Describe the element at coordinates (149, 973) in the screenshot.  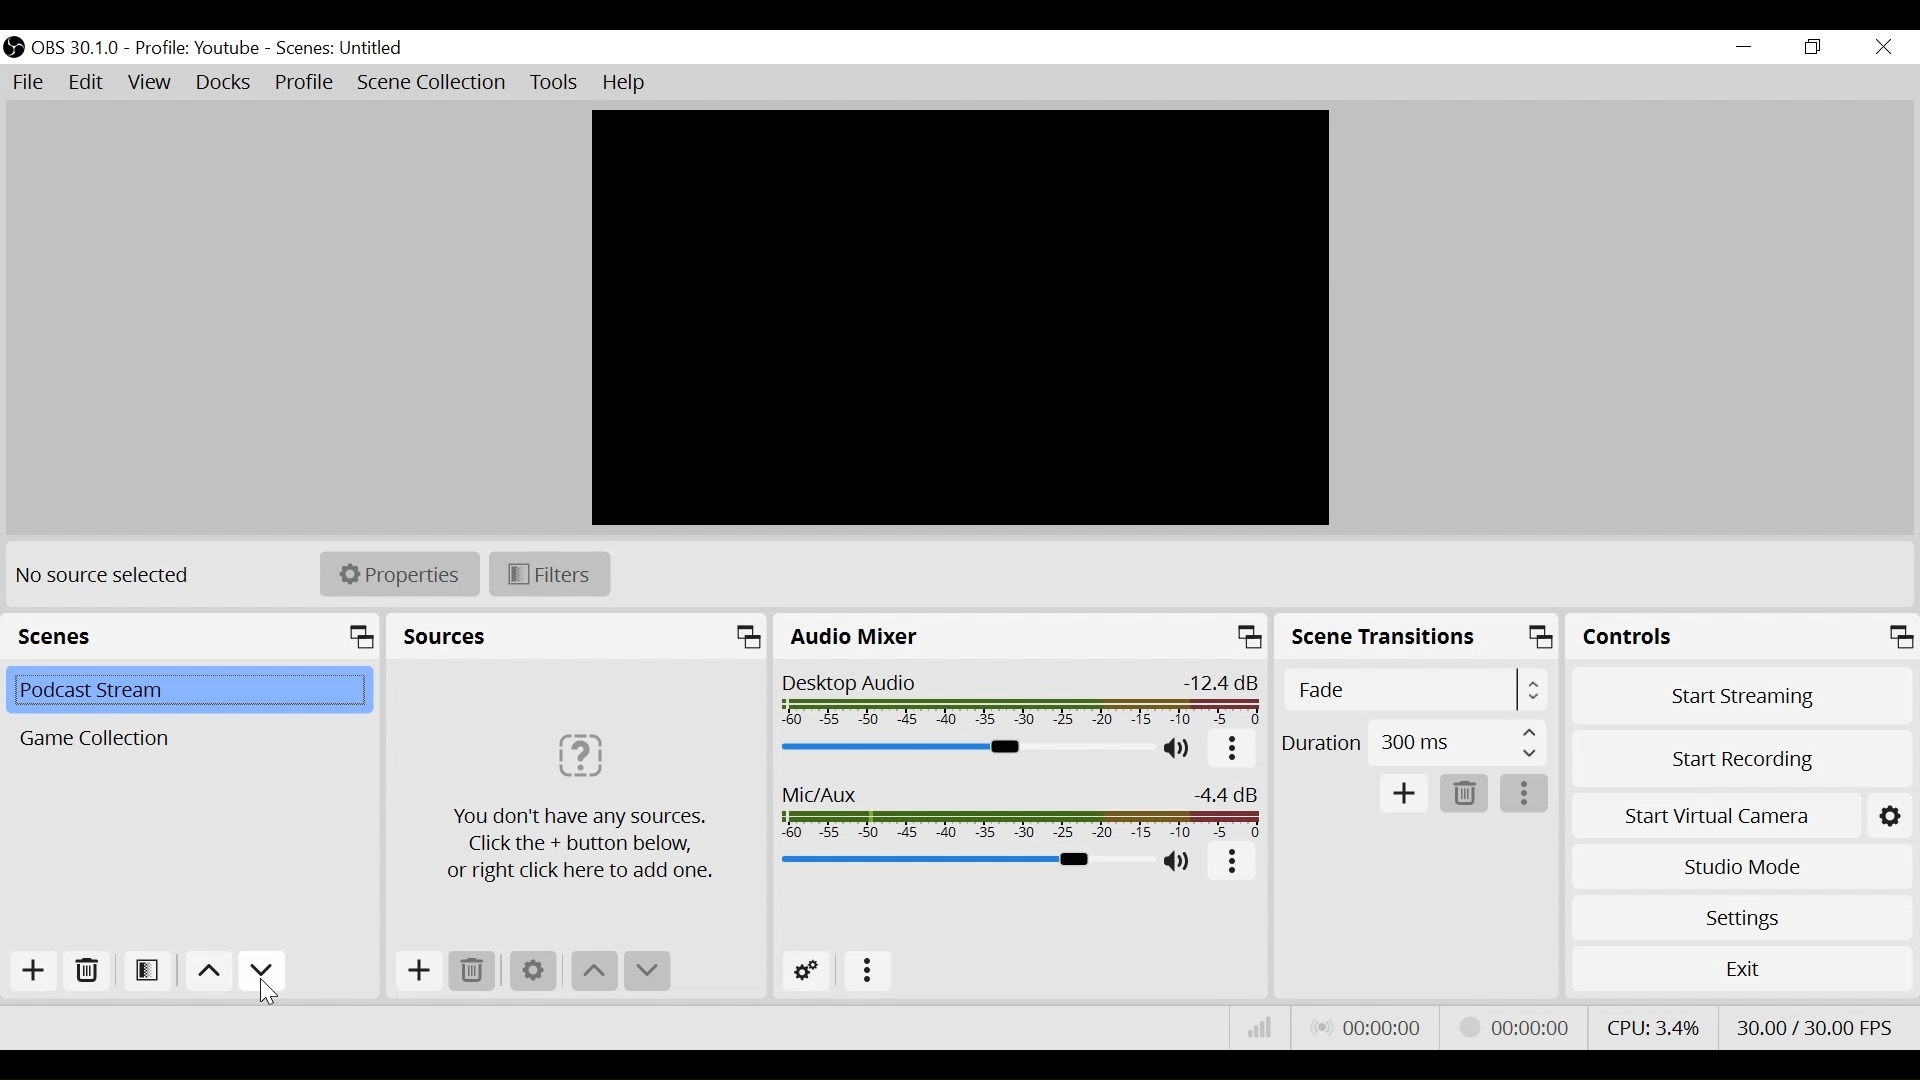
I see `Open Scene Filter` at that location.